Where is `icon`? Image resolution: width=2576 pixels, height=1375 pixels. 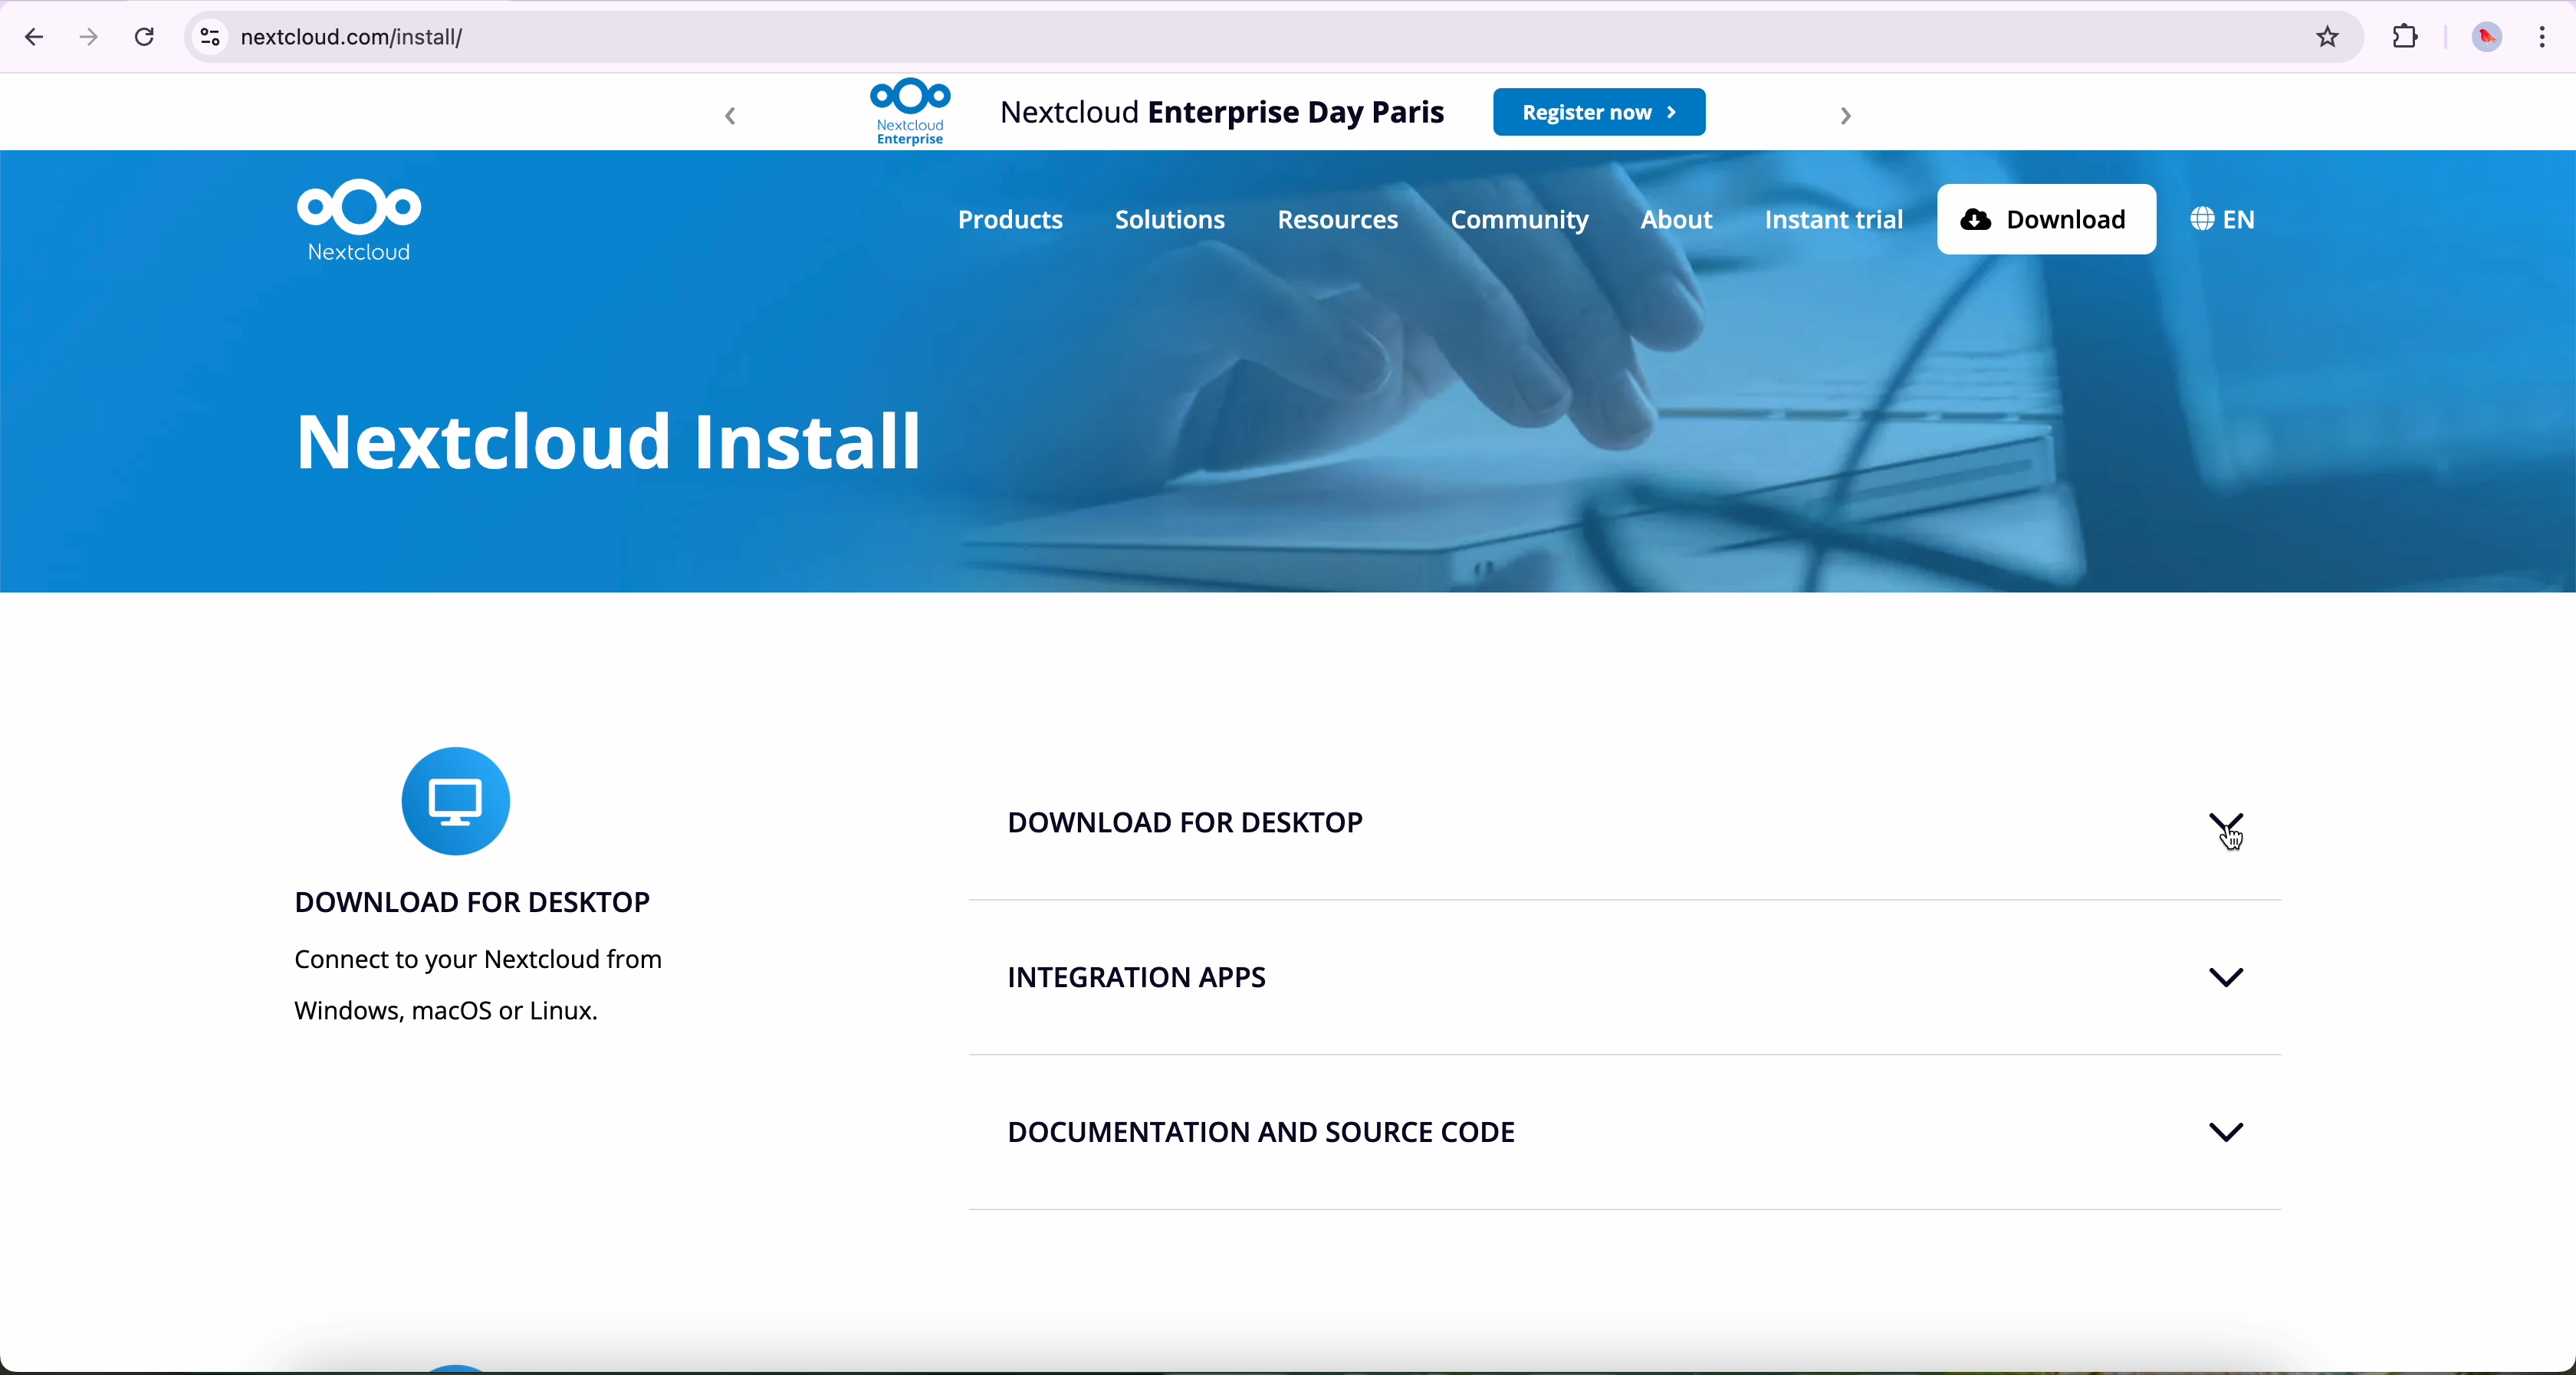
icon is located at coordinates (457, 795).